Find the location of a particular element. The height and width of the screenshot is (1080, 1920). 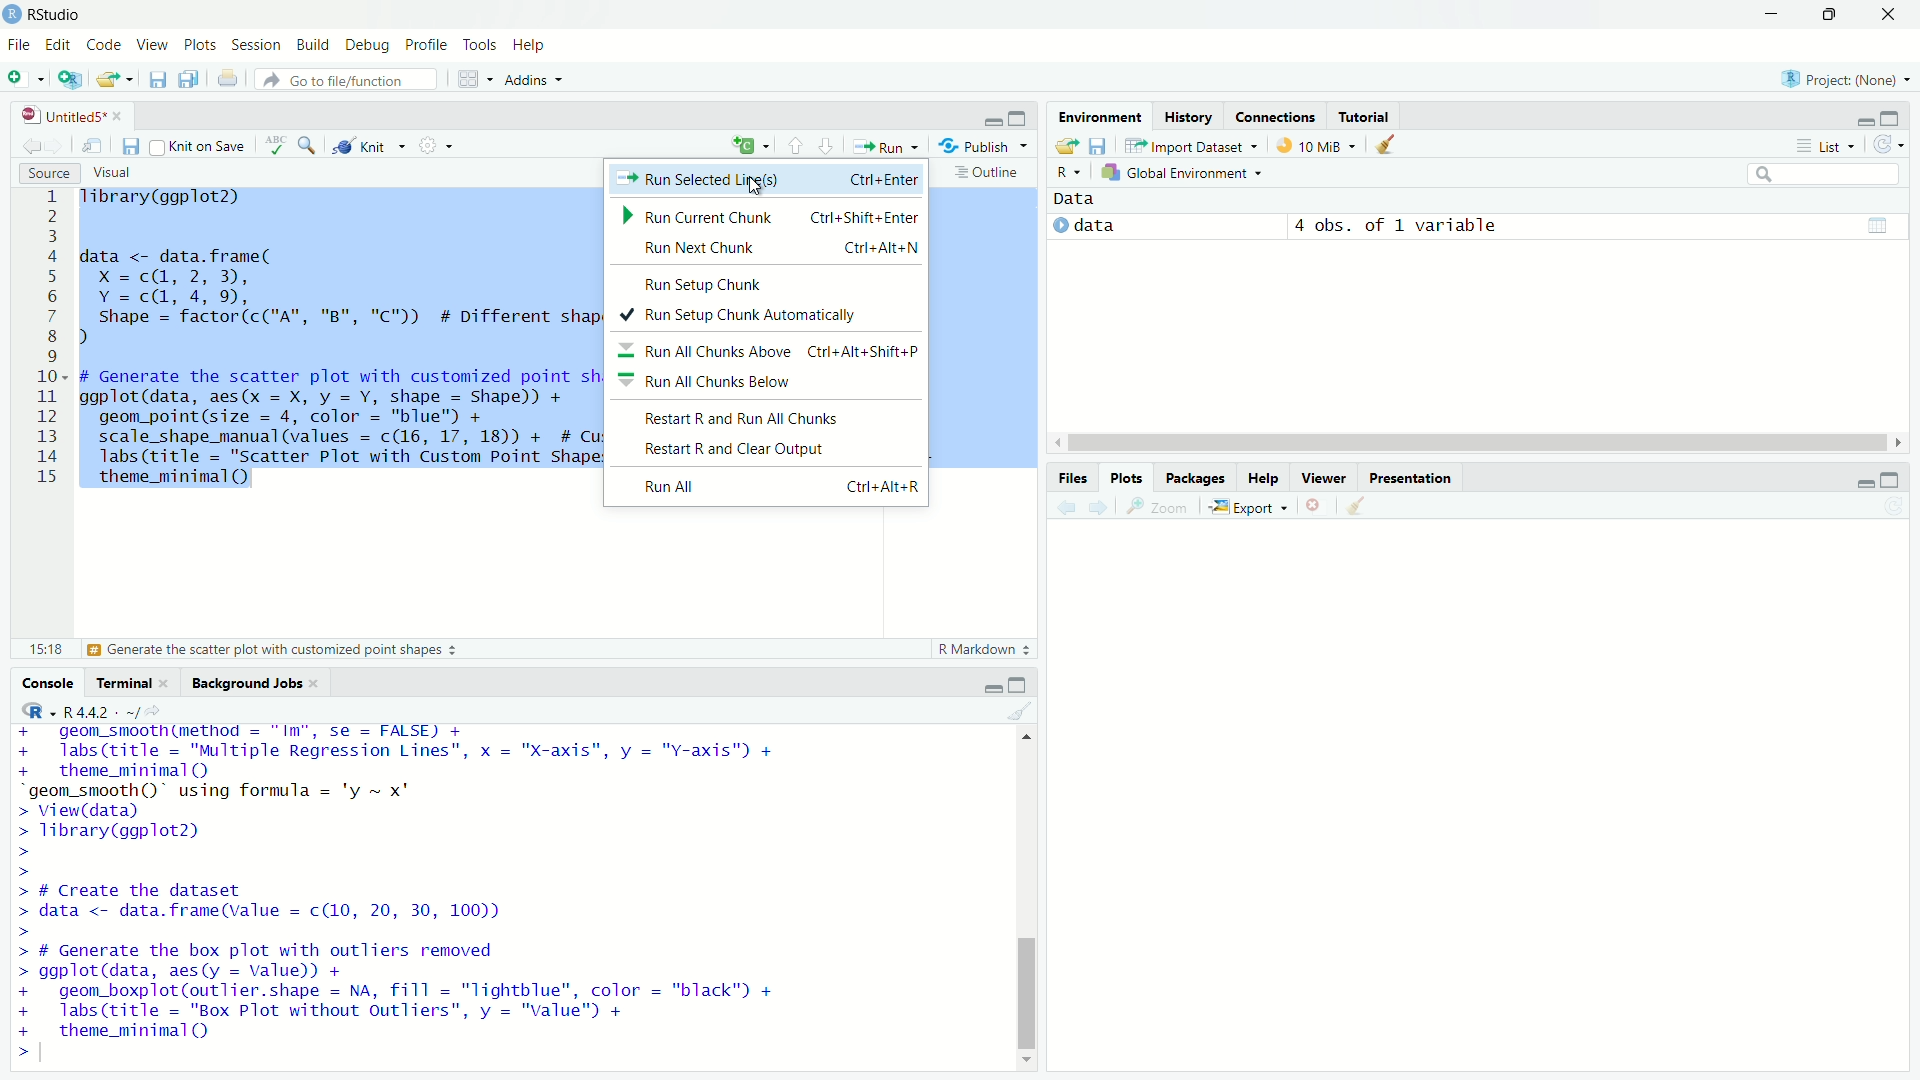

minimize is located at coordinates (1773, 14).